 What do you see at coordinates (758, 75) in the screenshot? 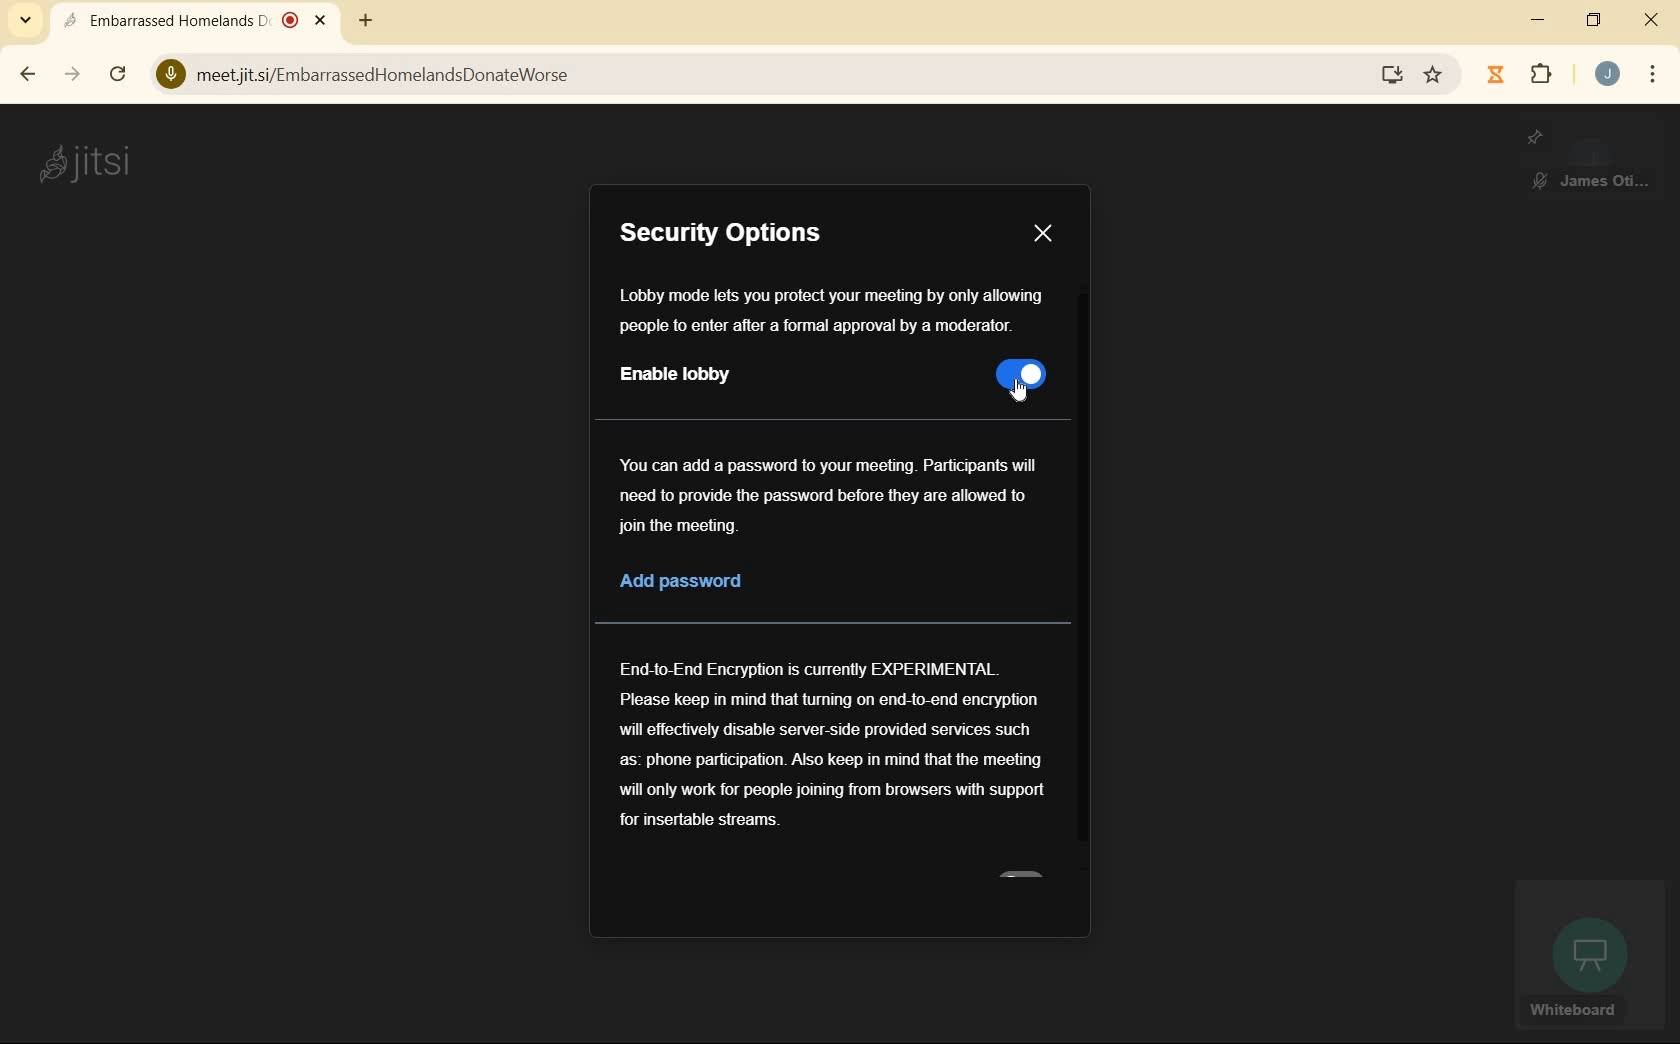
I see `address bar` at bounding box center [758, 75].